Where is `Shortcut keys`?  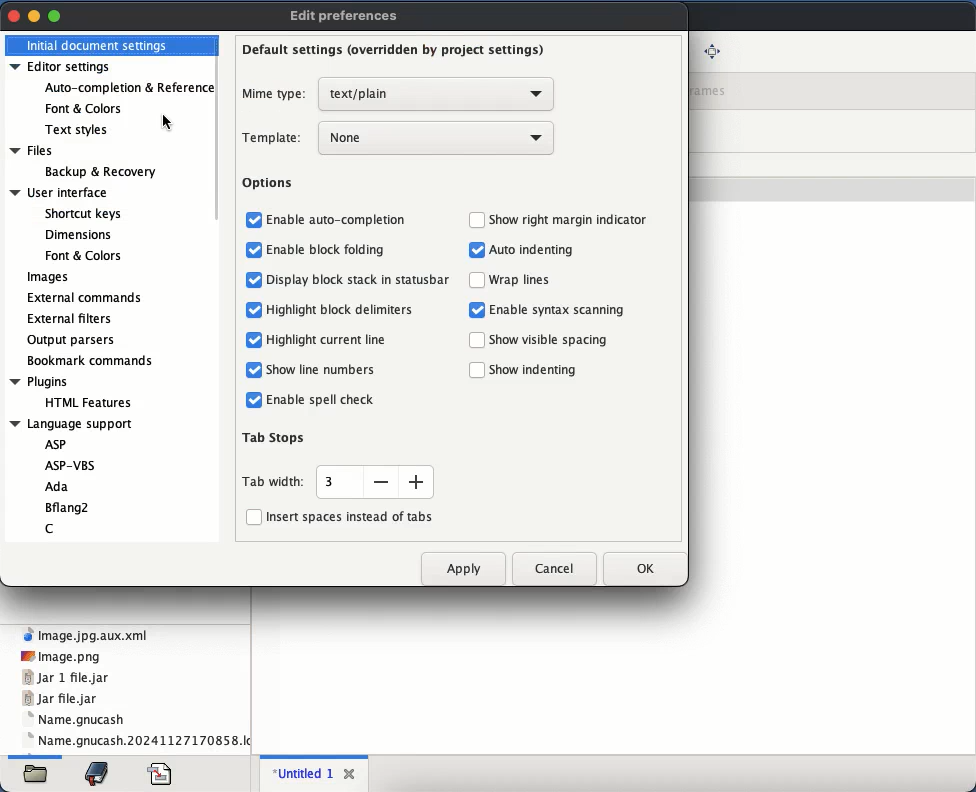 Shortcut keys is located at coordinates (84, 211).